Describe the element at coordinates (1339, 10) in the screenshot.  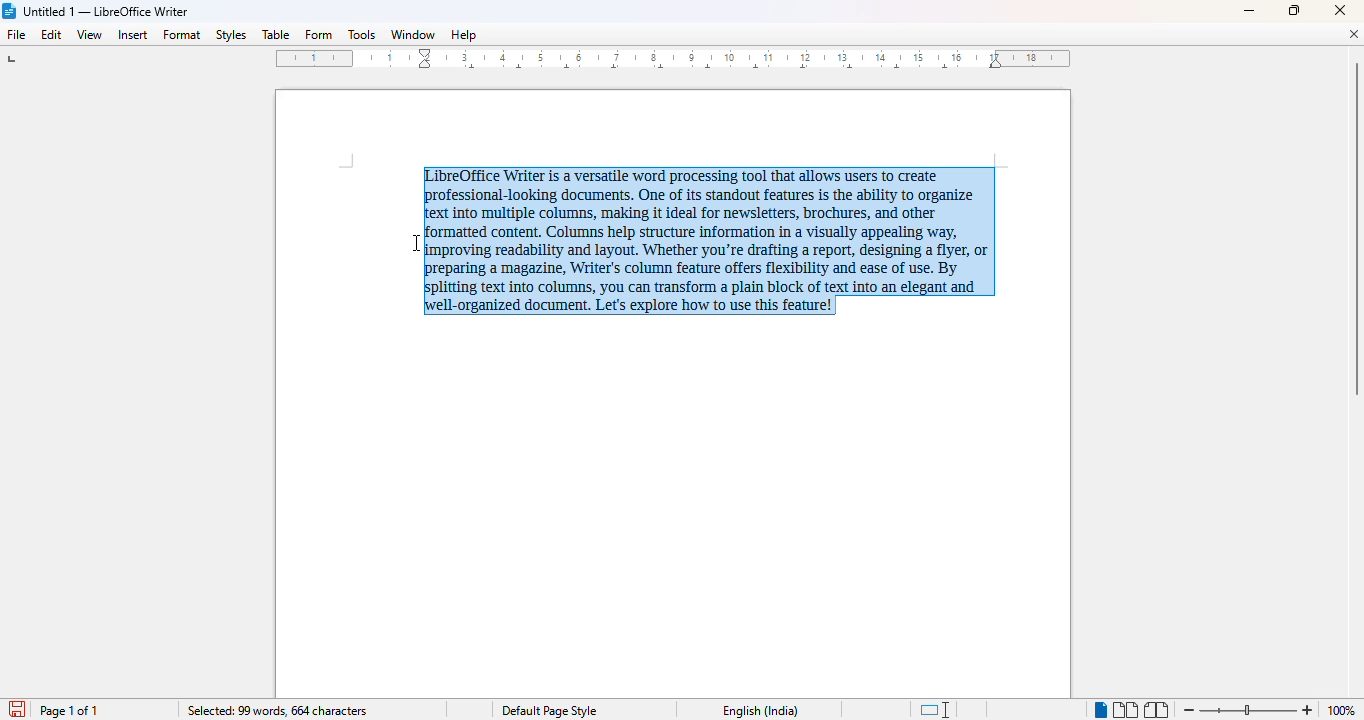
I see `close` at that location.